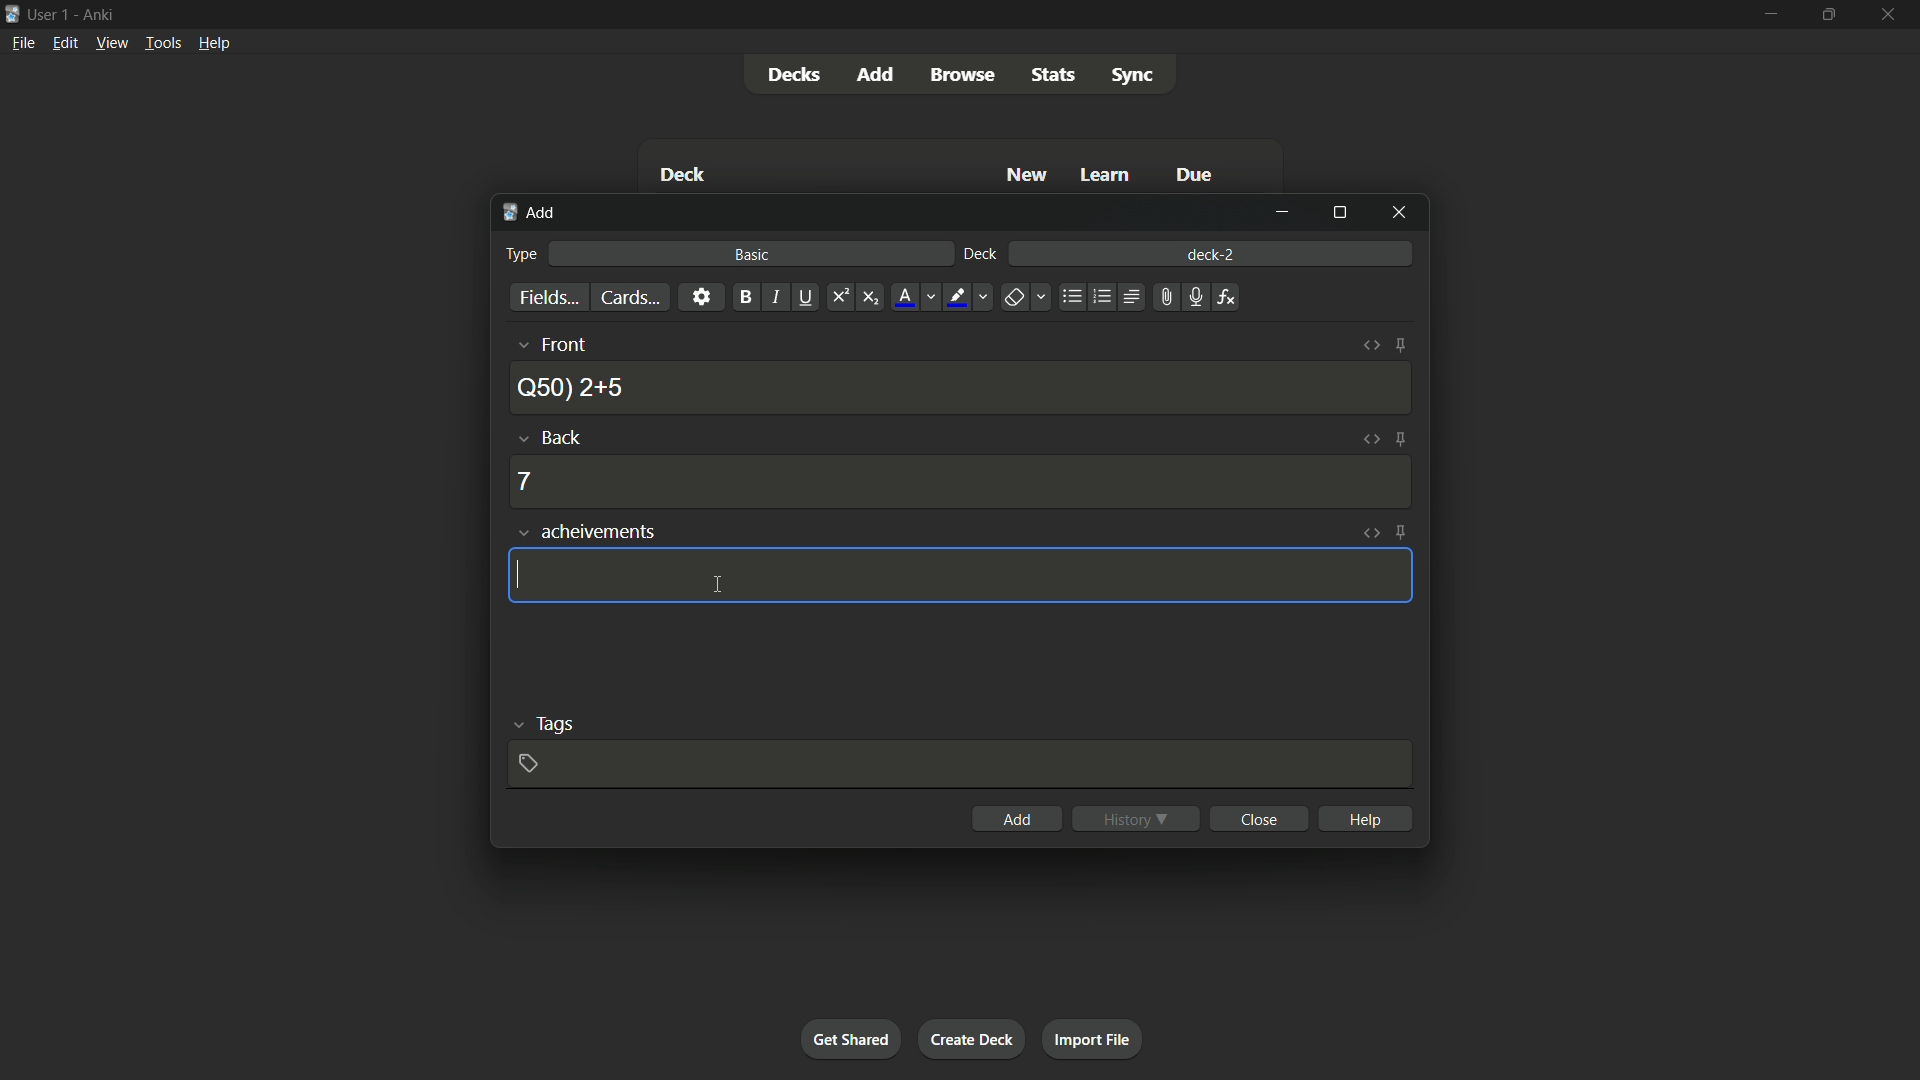 The height and width of the screenshot is (1080, 1920). What do you see at coordinates (50, 15) in the screenshot?
I see `user 1` at bounding box center [50, 15].